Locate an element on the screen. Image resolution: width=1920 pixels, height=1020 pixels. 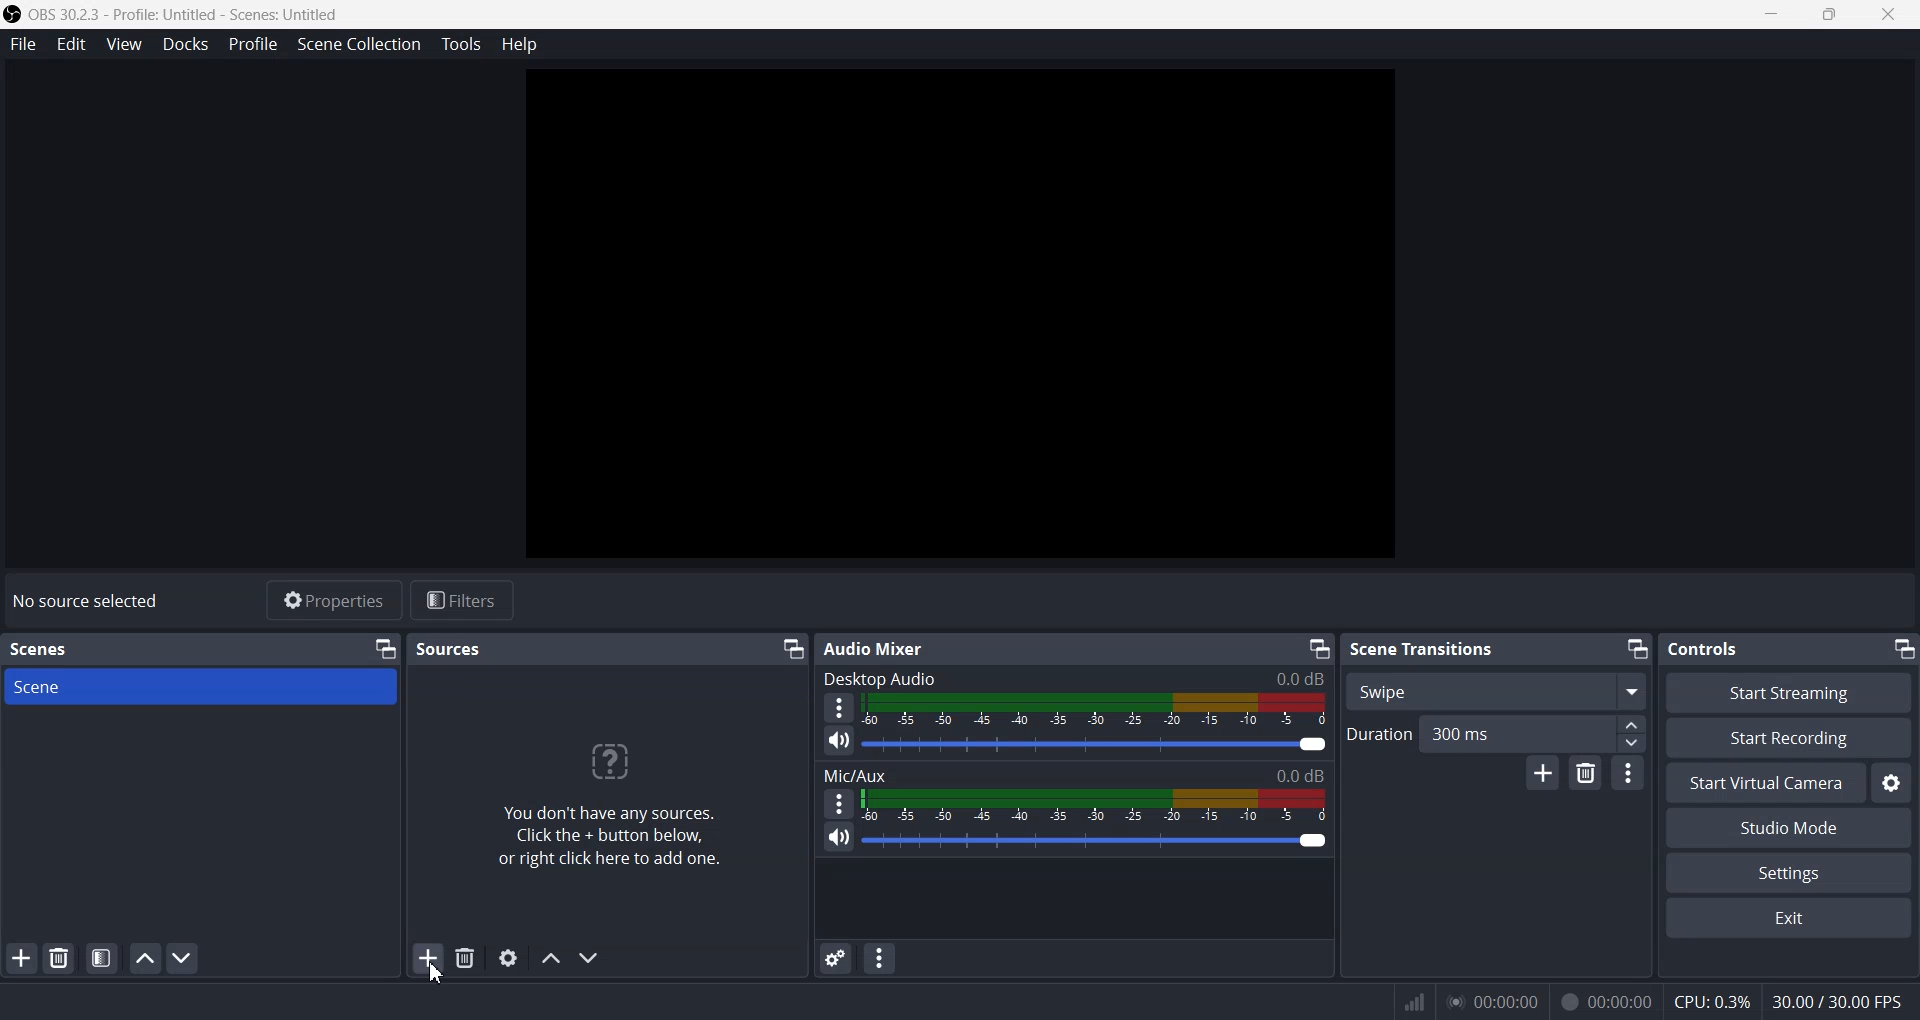
Move Source Up is located at coordinates (549, 958).